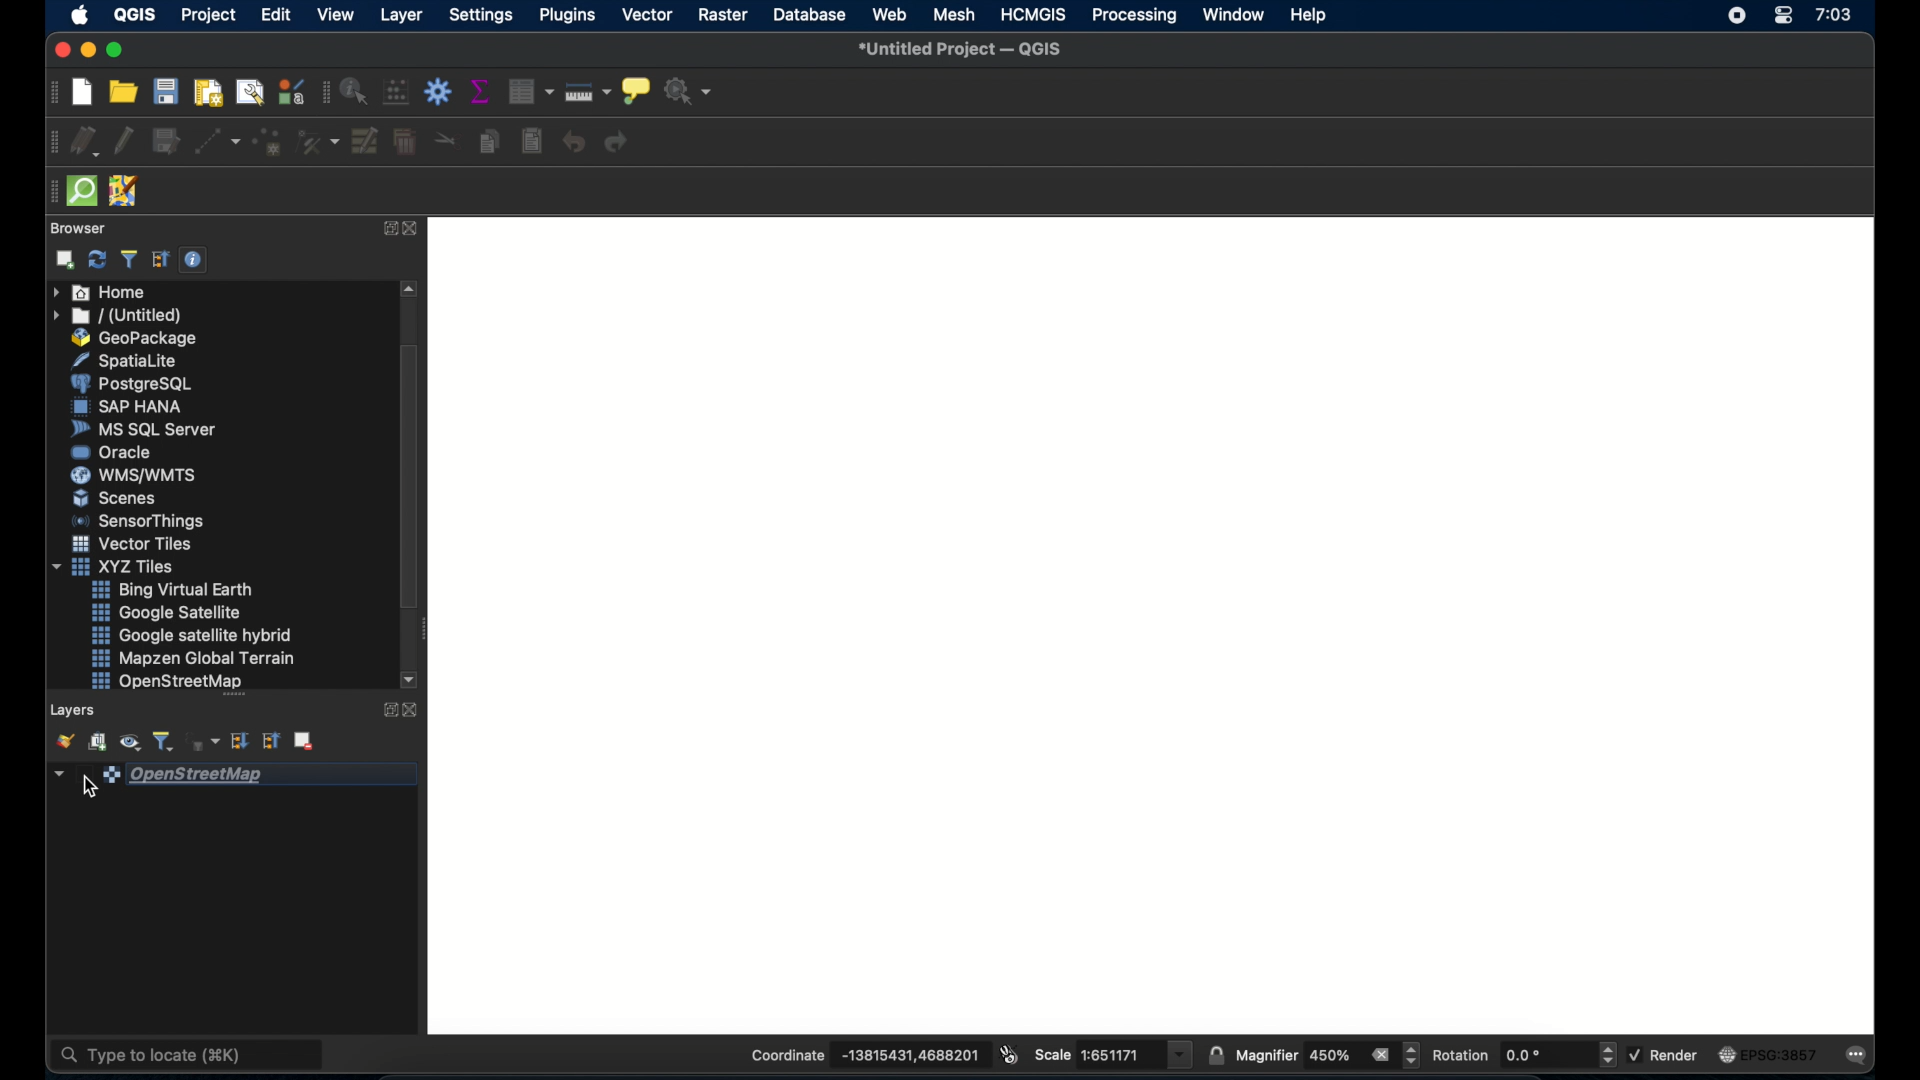 The image size is (1920, 1080). Describe the element at coordinates (266, 142) in the screenshot. I see `add point feature` at that location.